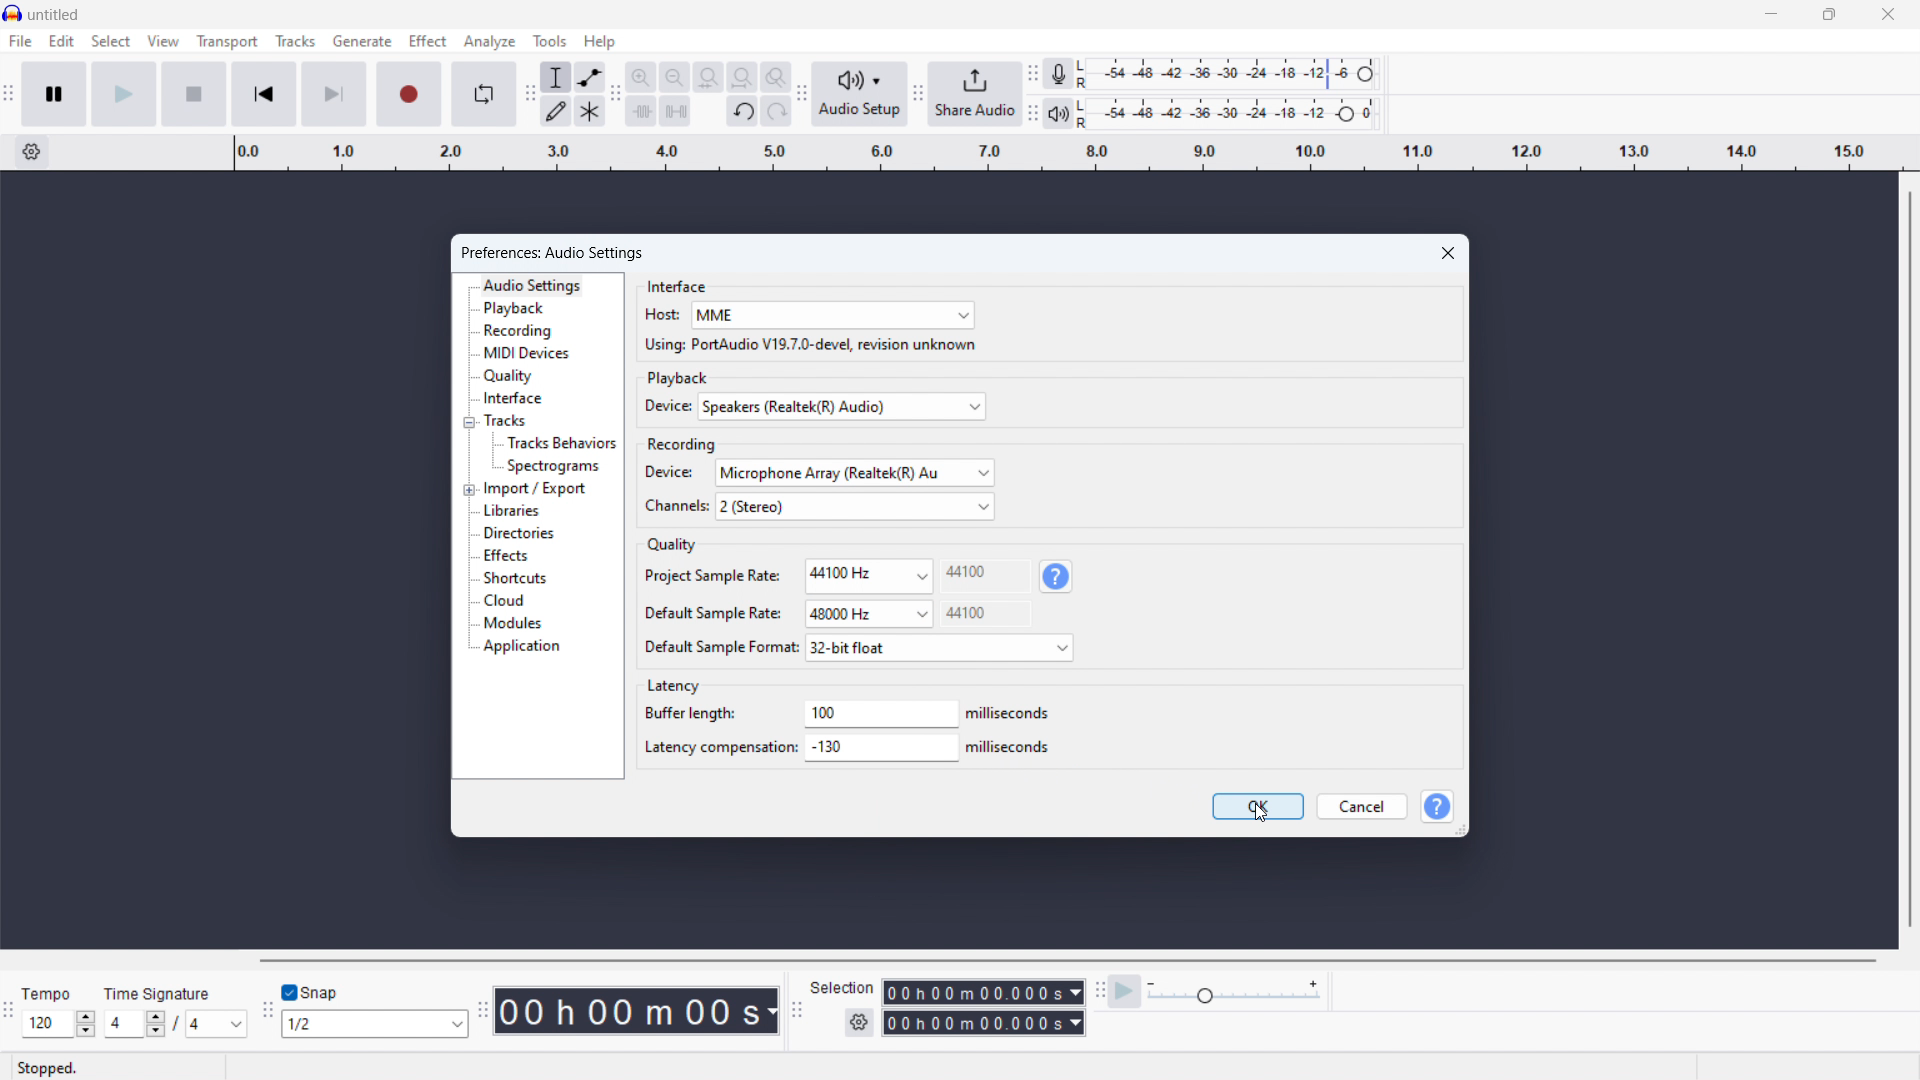 Image resolution: width=1920 pixels, height=1080 pixels. I want to click on playback device, so click(843, 406).